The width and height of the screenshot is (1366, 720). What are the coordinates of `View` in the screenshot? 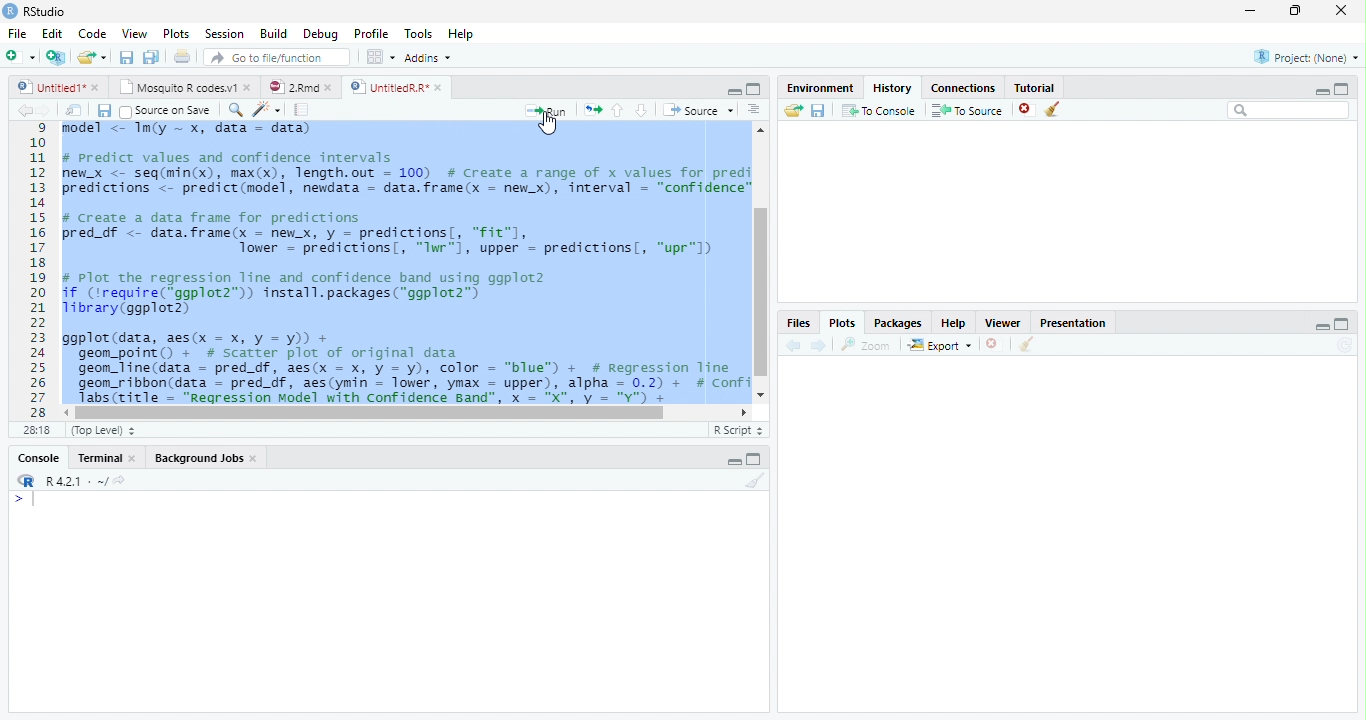 It's located at (134, 34).